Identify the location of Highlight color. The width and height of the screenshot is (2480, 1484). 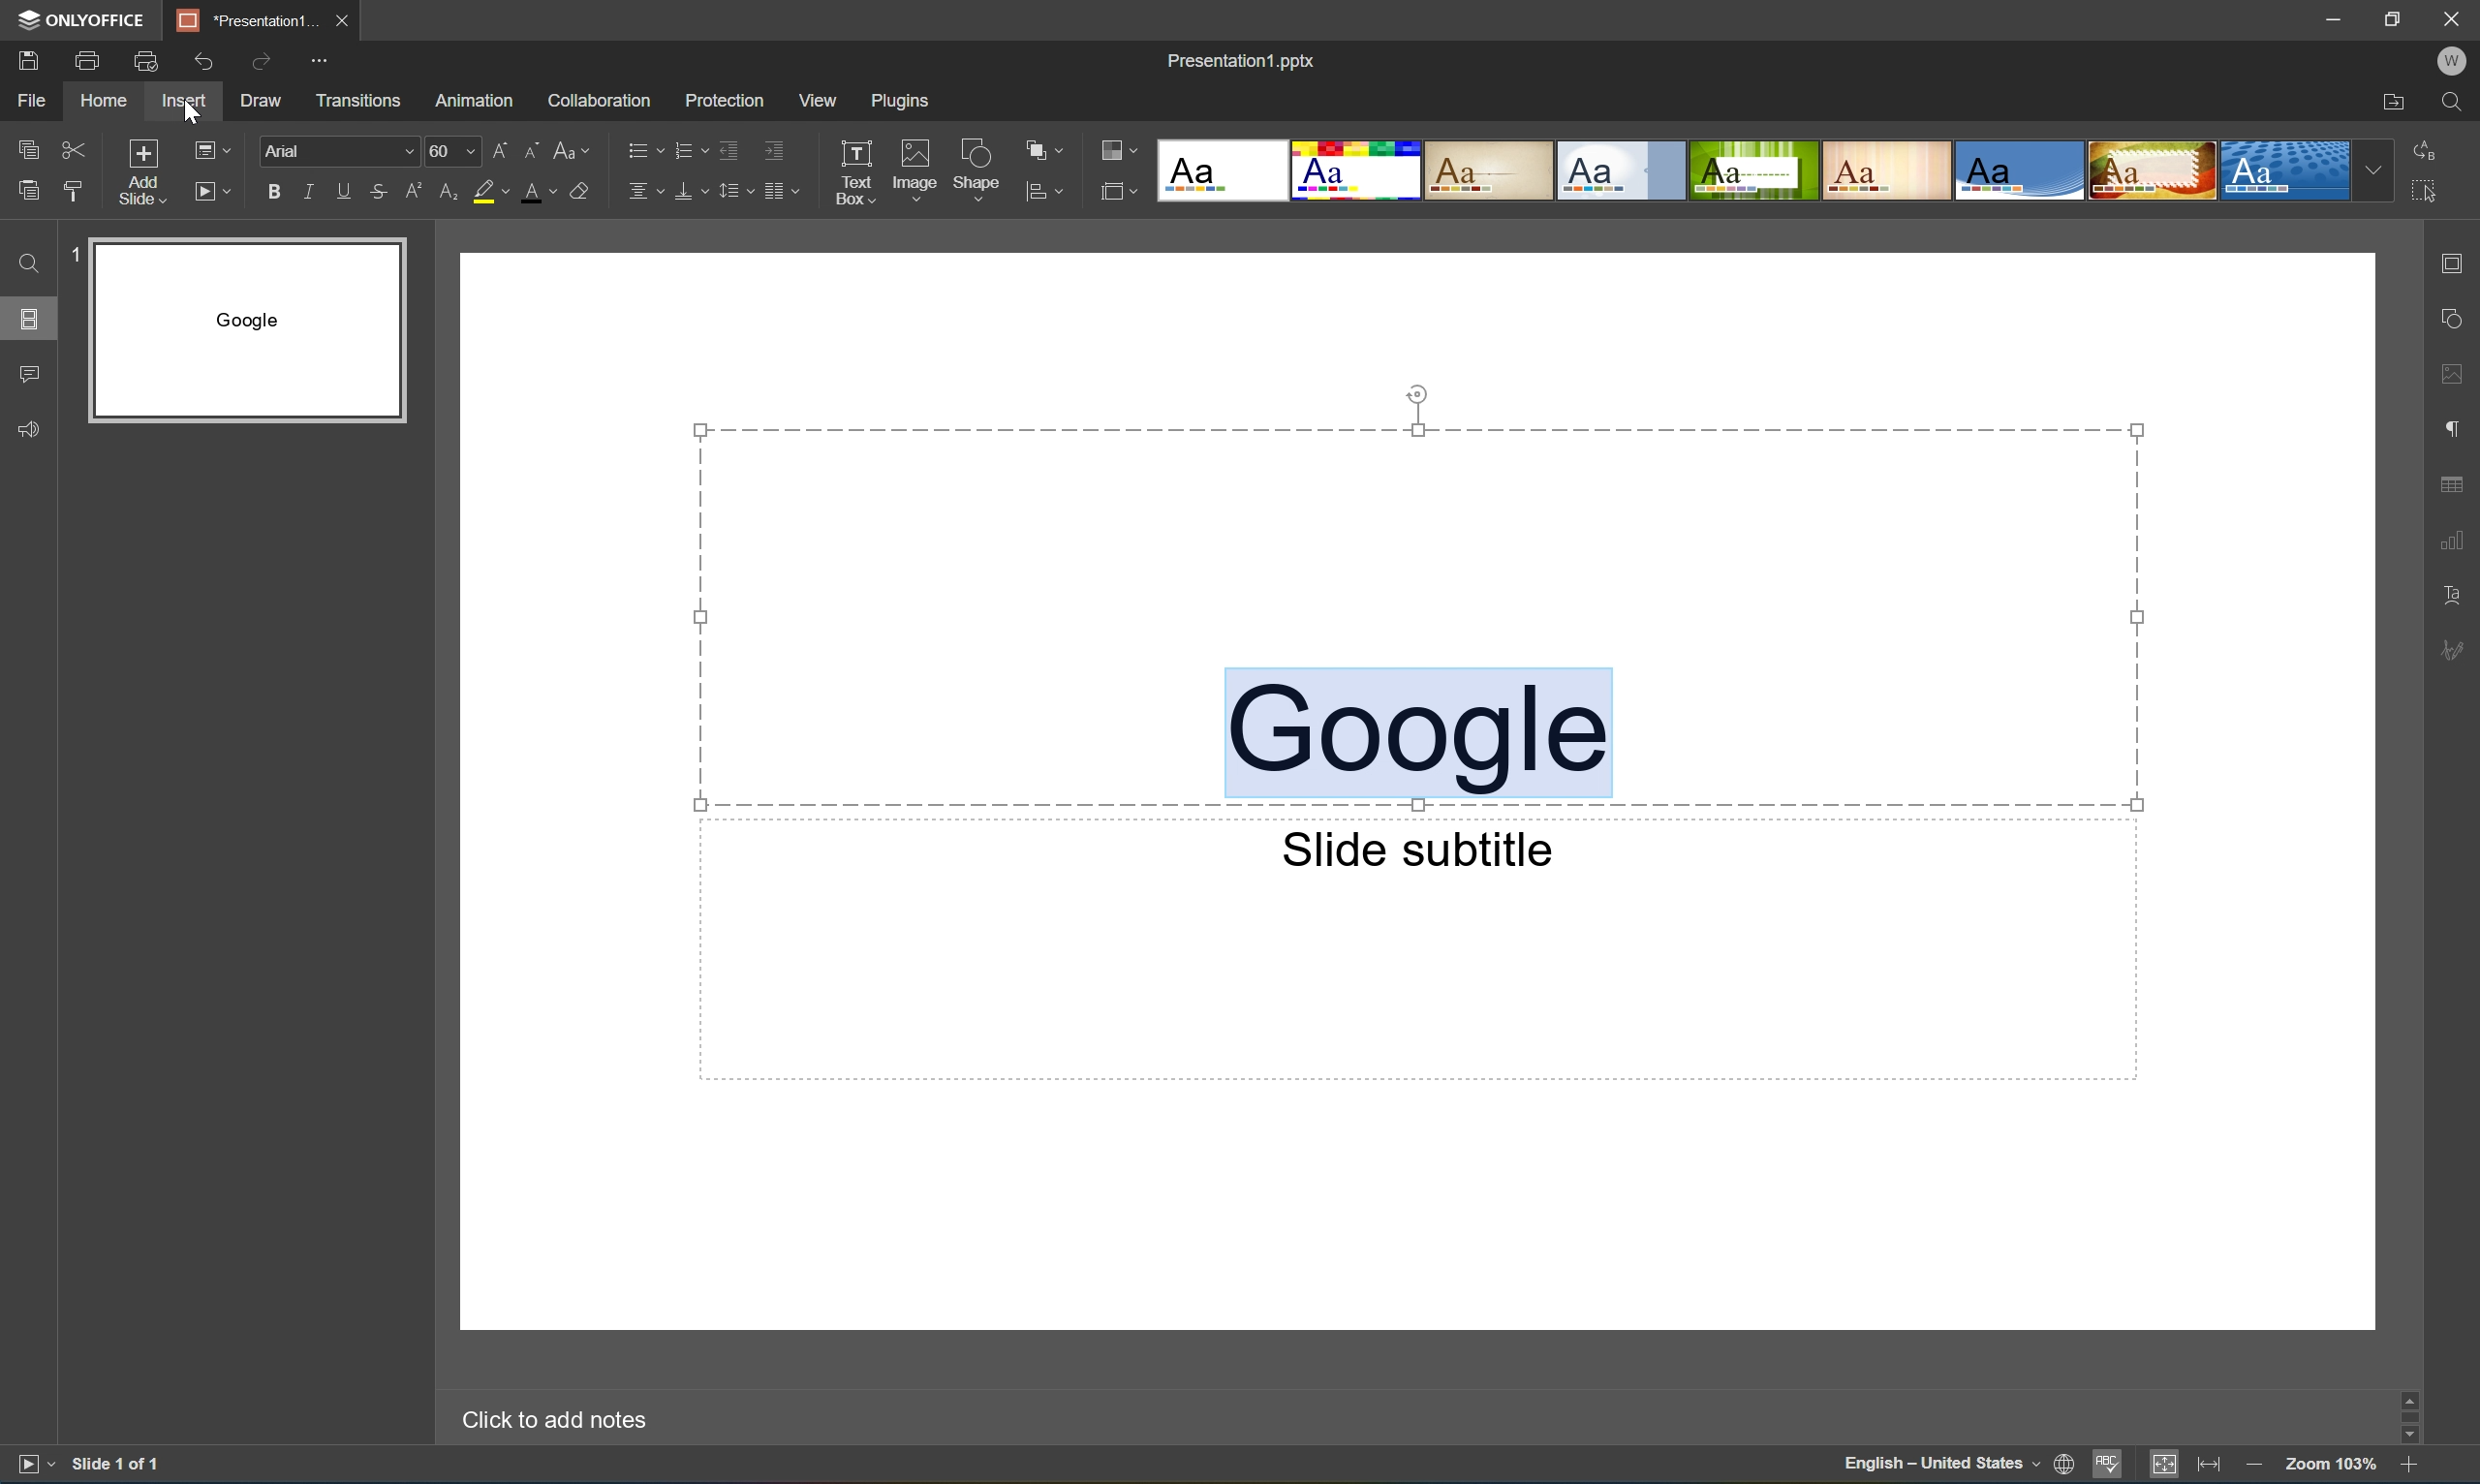
(492, 195).